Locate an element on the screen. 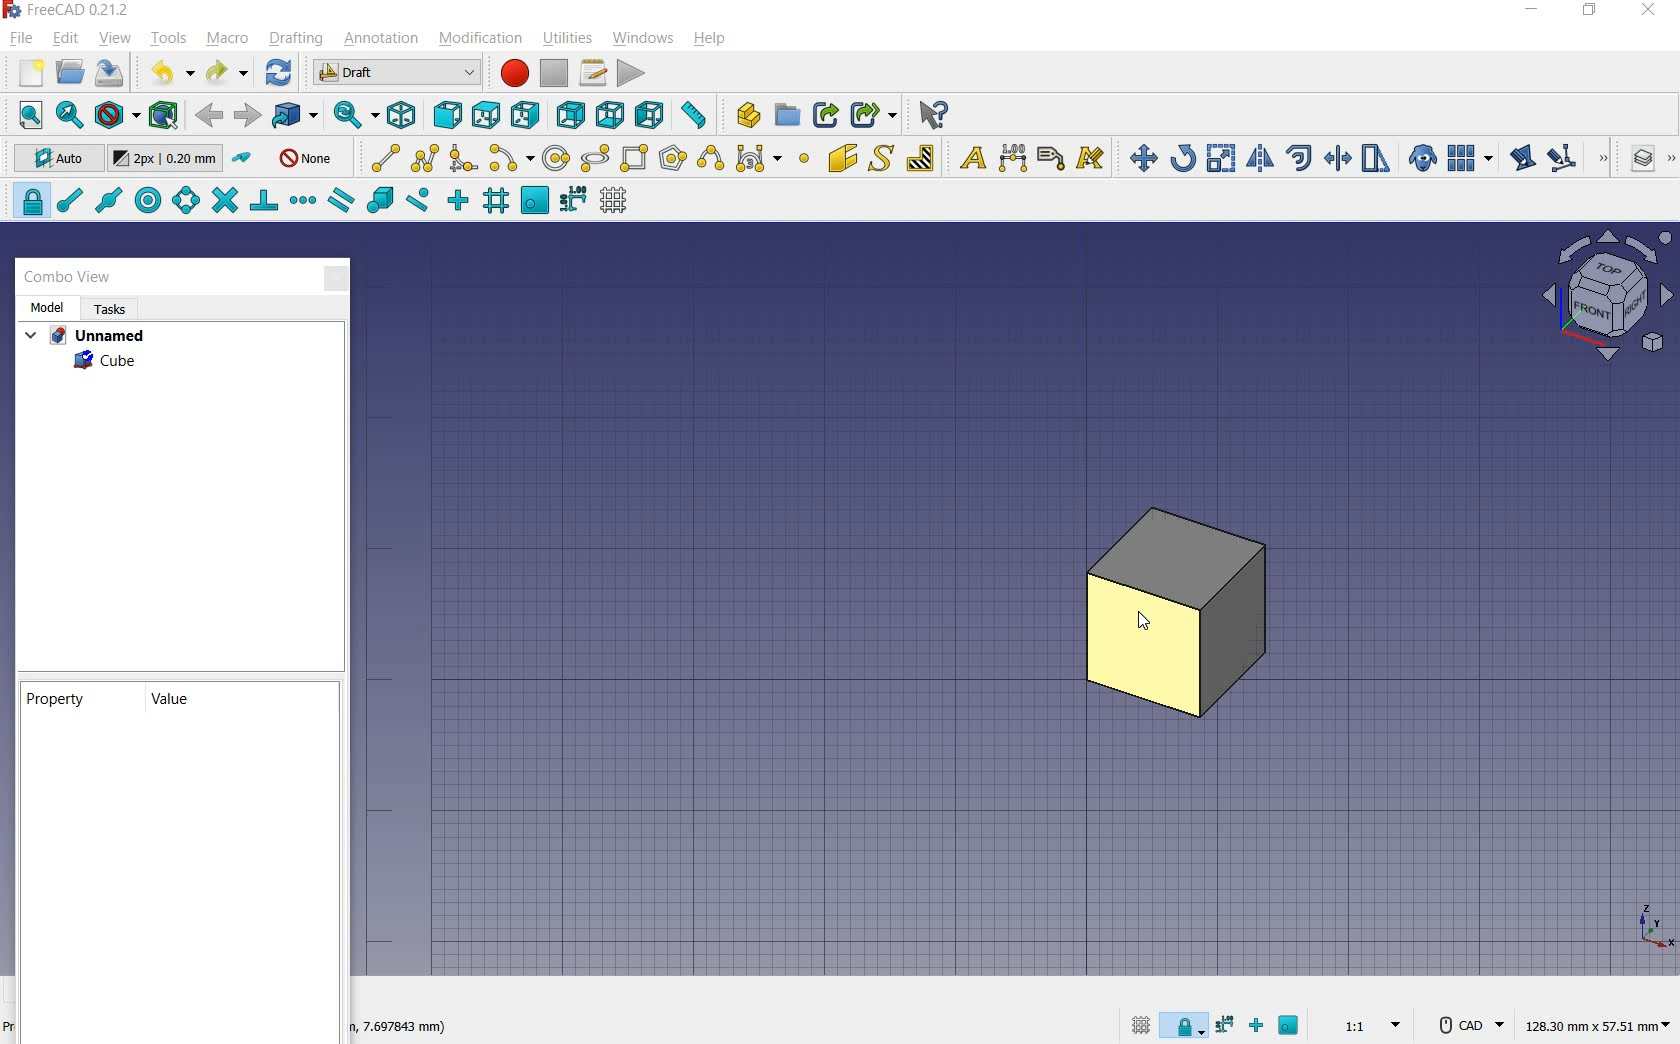  mirror is located at coordinates (1261, 158).